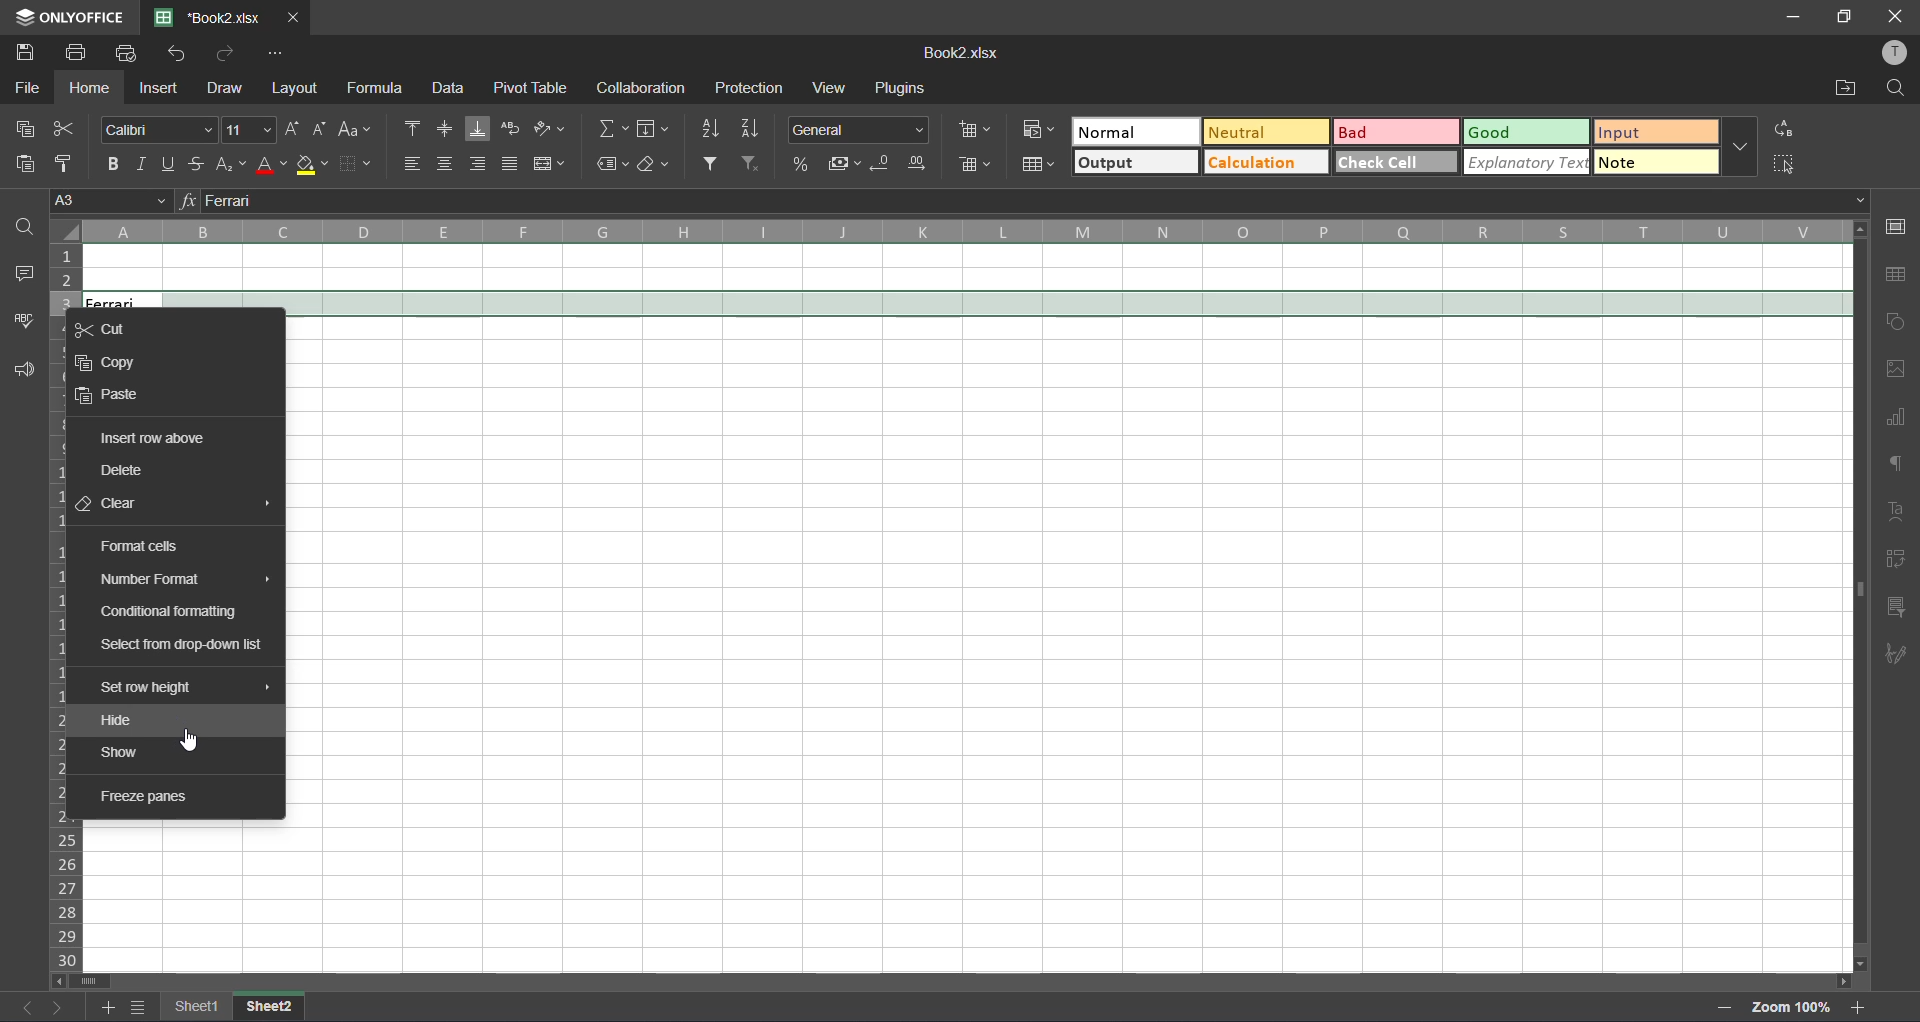 The width and height of the screenshot is (1920, 1022). Describe the element at coordinates (476, 130) in the screenshot. I see `align bottom` at that location.